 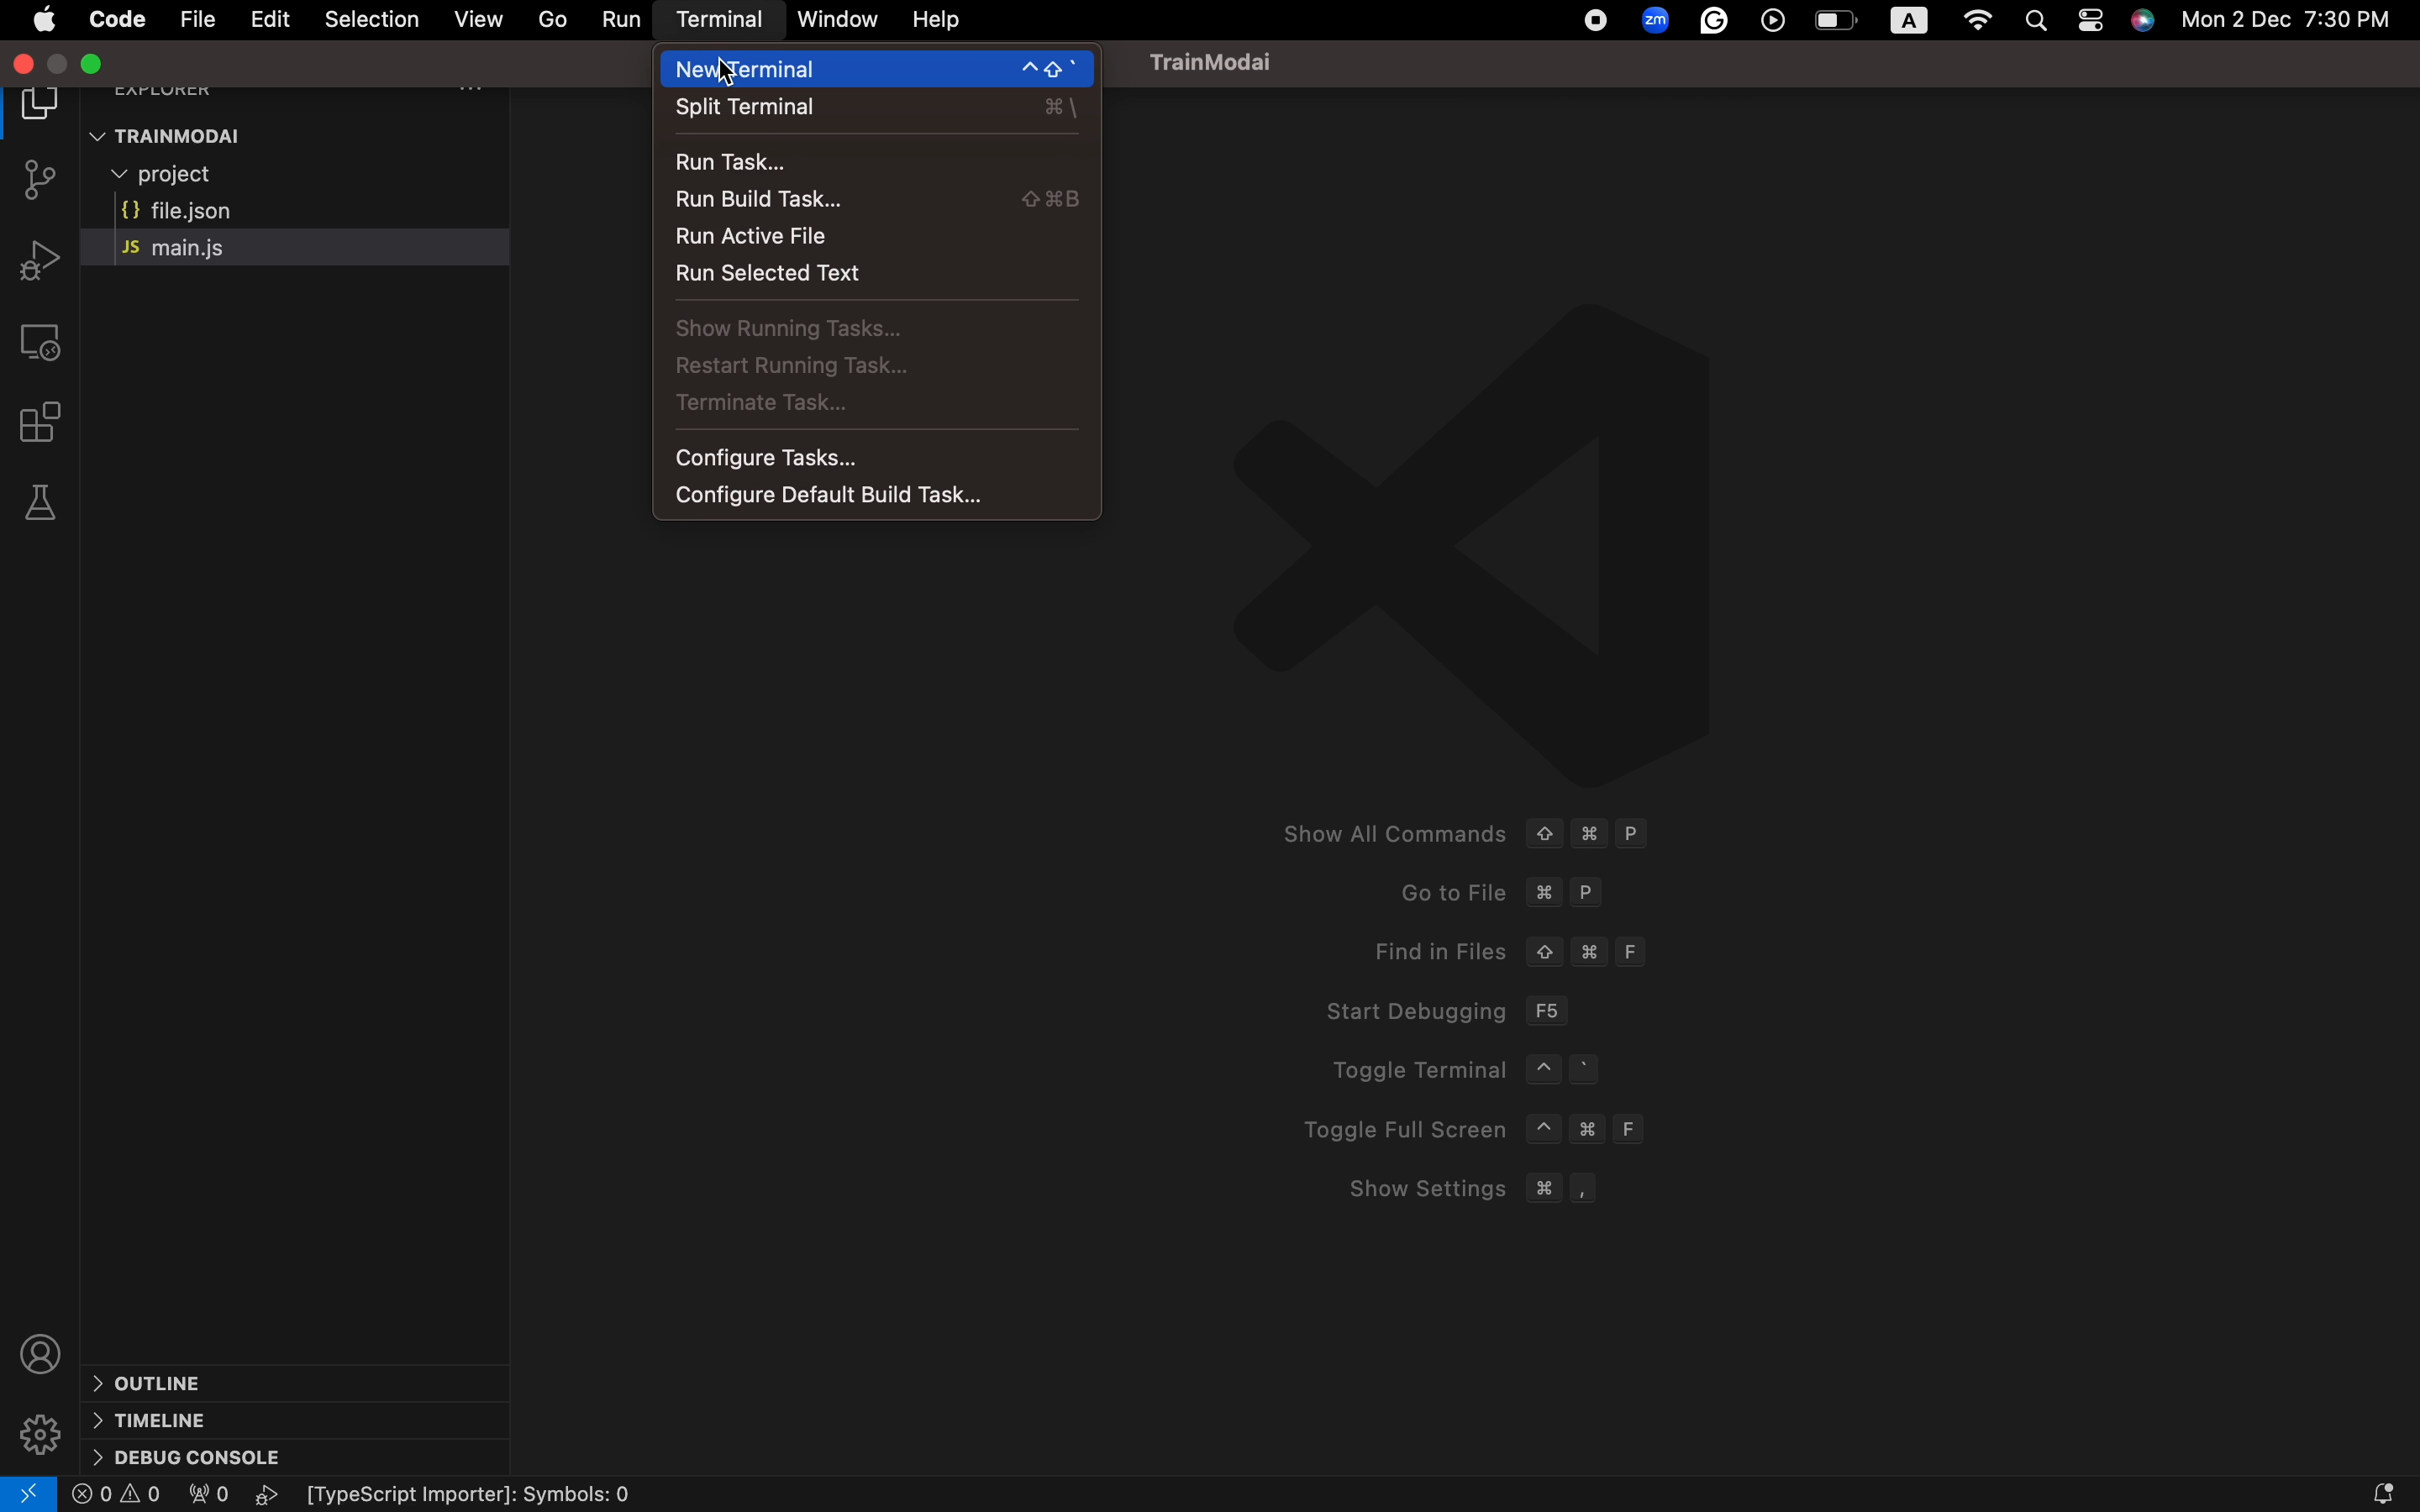 What do you see at coordinates (1717, 23) in the screenshot?
I see `Grammerly` at bounding box center [1717, 23].